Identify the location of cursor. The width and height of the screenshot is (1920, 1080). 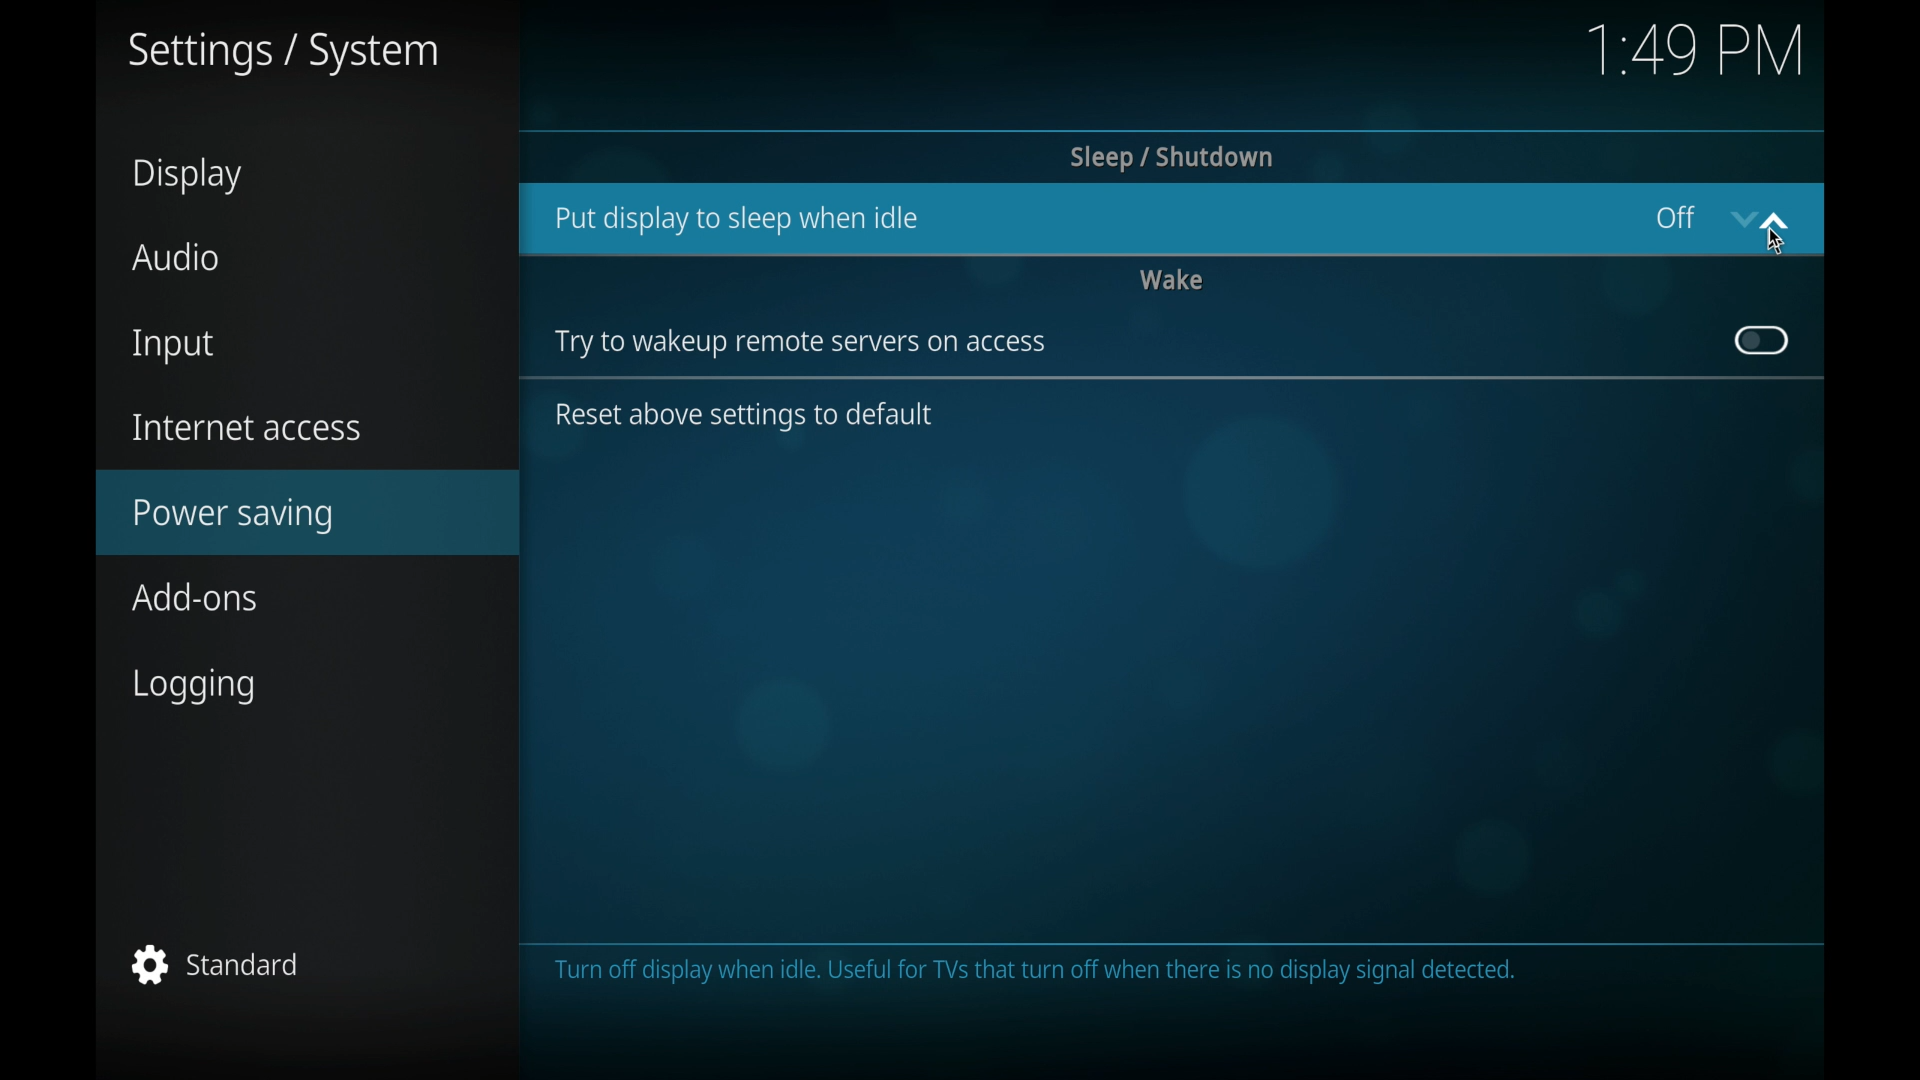
(1776, 242).